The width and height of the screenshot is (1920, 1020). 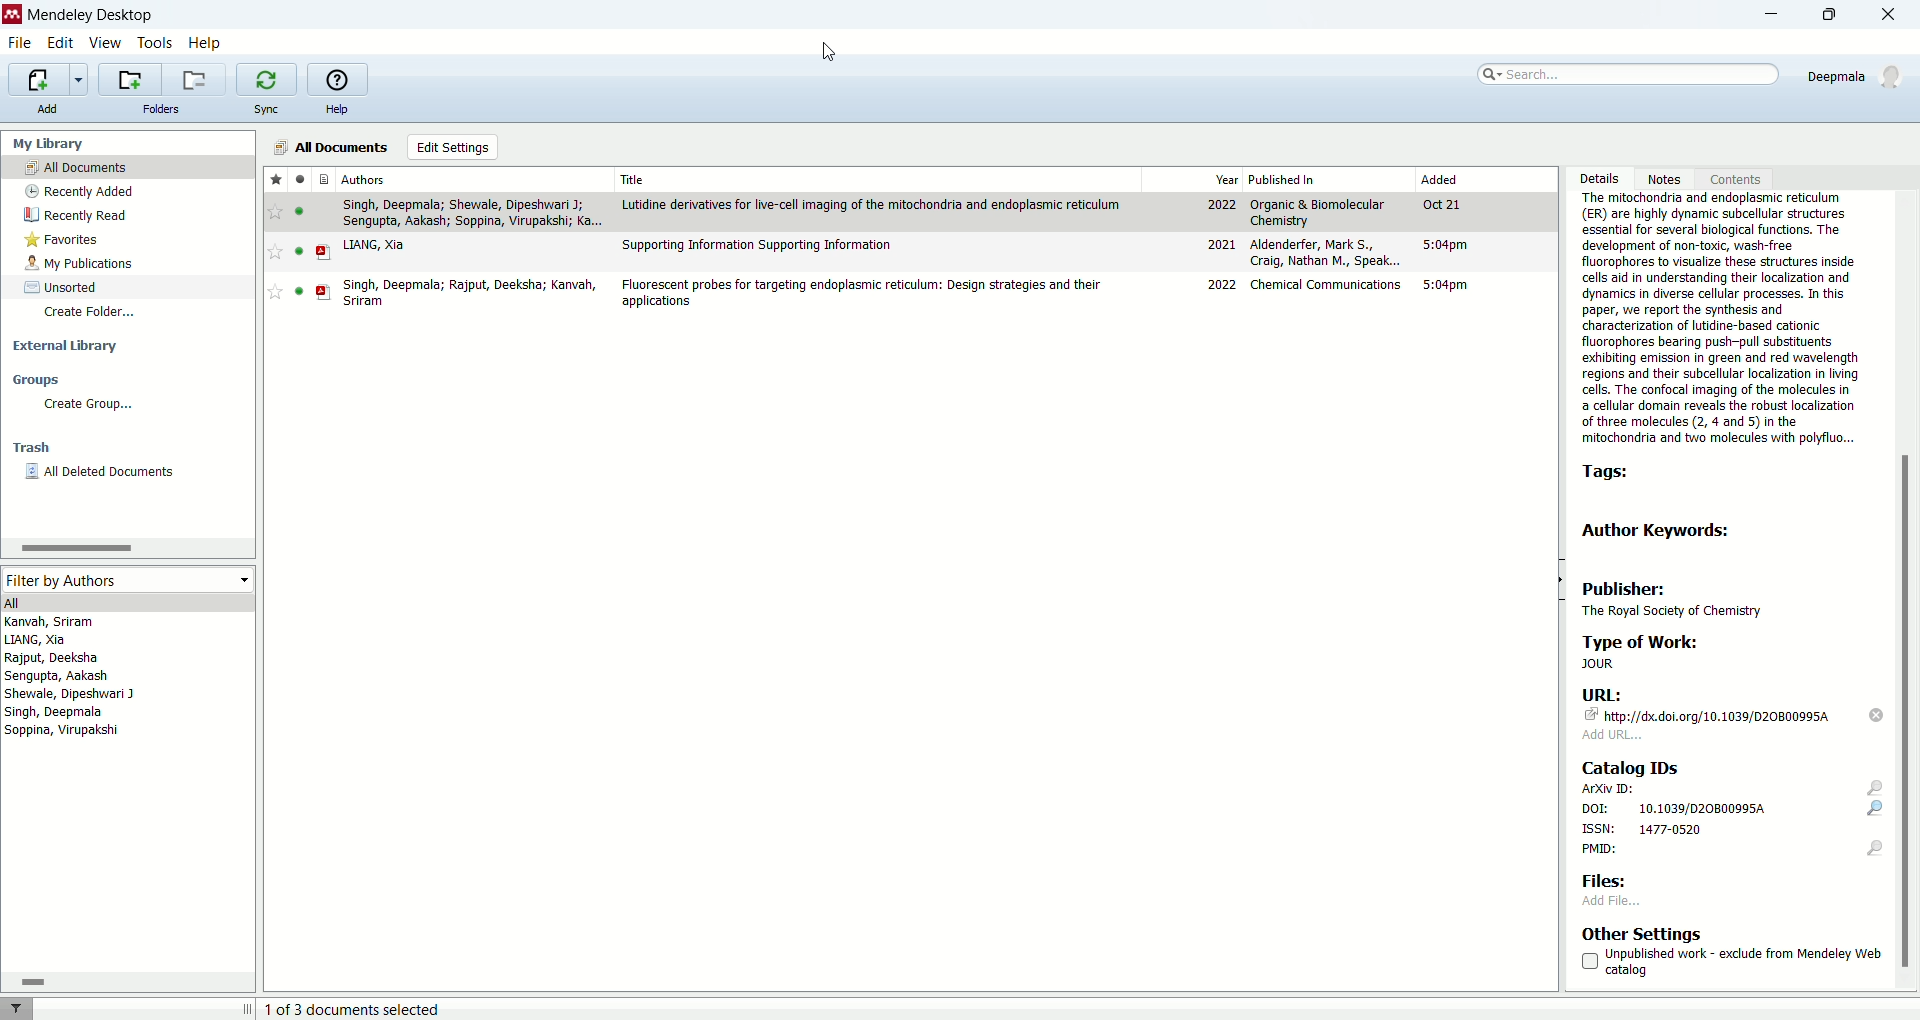 I want to click on Lutidine derivatives for live-cell imaging of the mitochondria and endoplasmic reticulum, so click(x=872, y=205).